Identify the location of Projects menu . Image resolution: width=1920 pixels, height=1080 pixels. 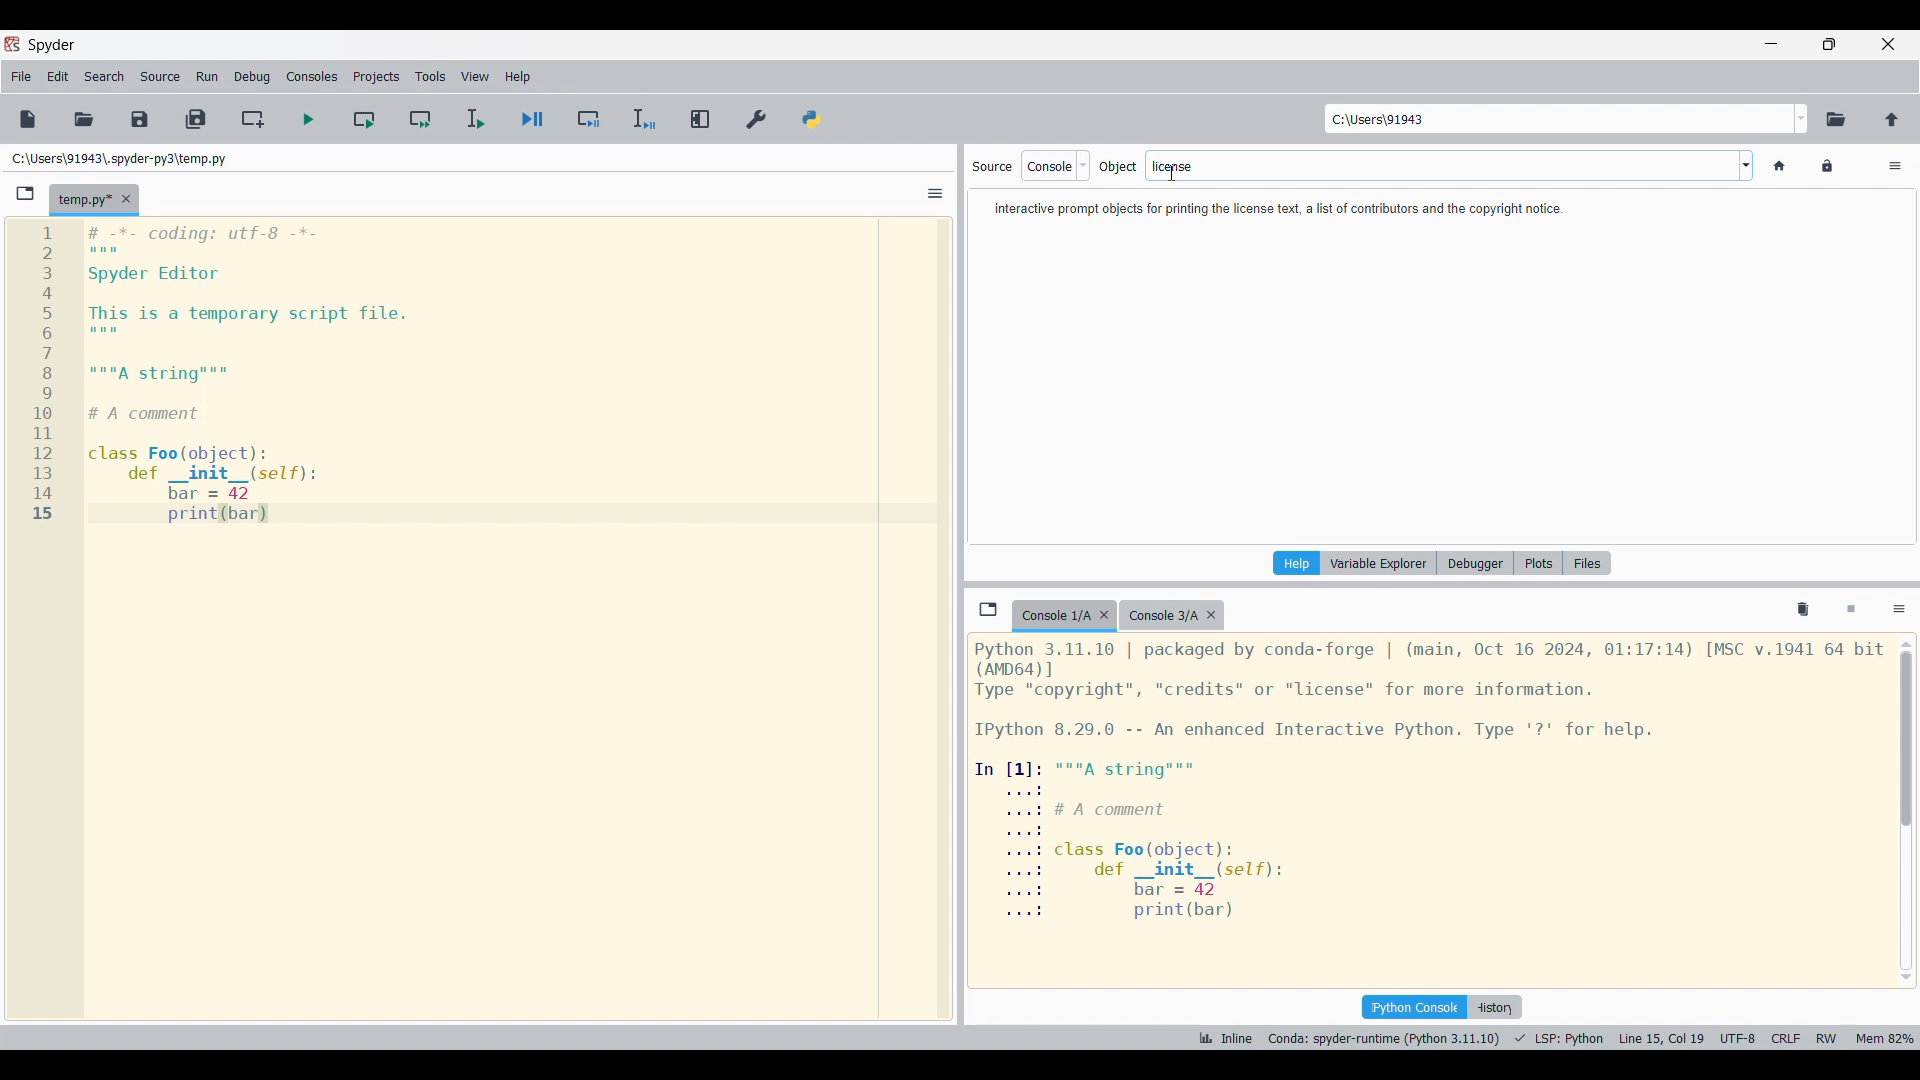
(376, 77).